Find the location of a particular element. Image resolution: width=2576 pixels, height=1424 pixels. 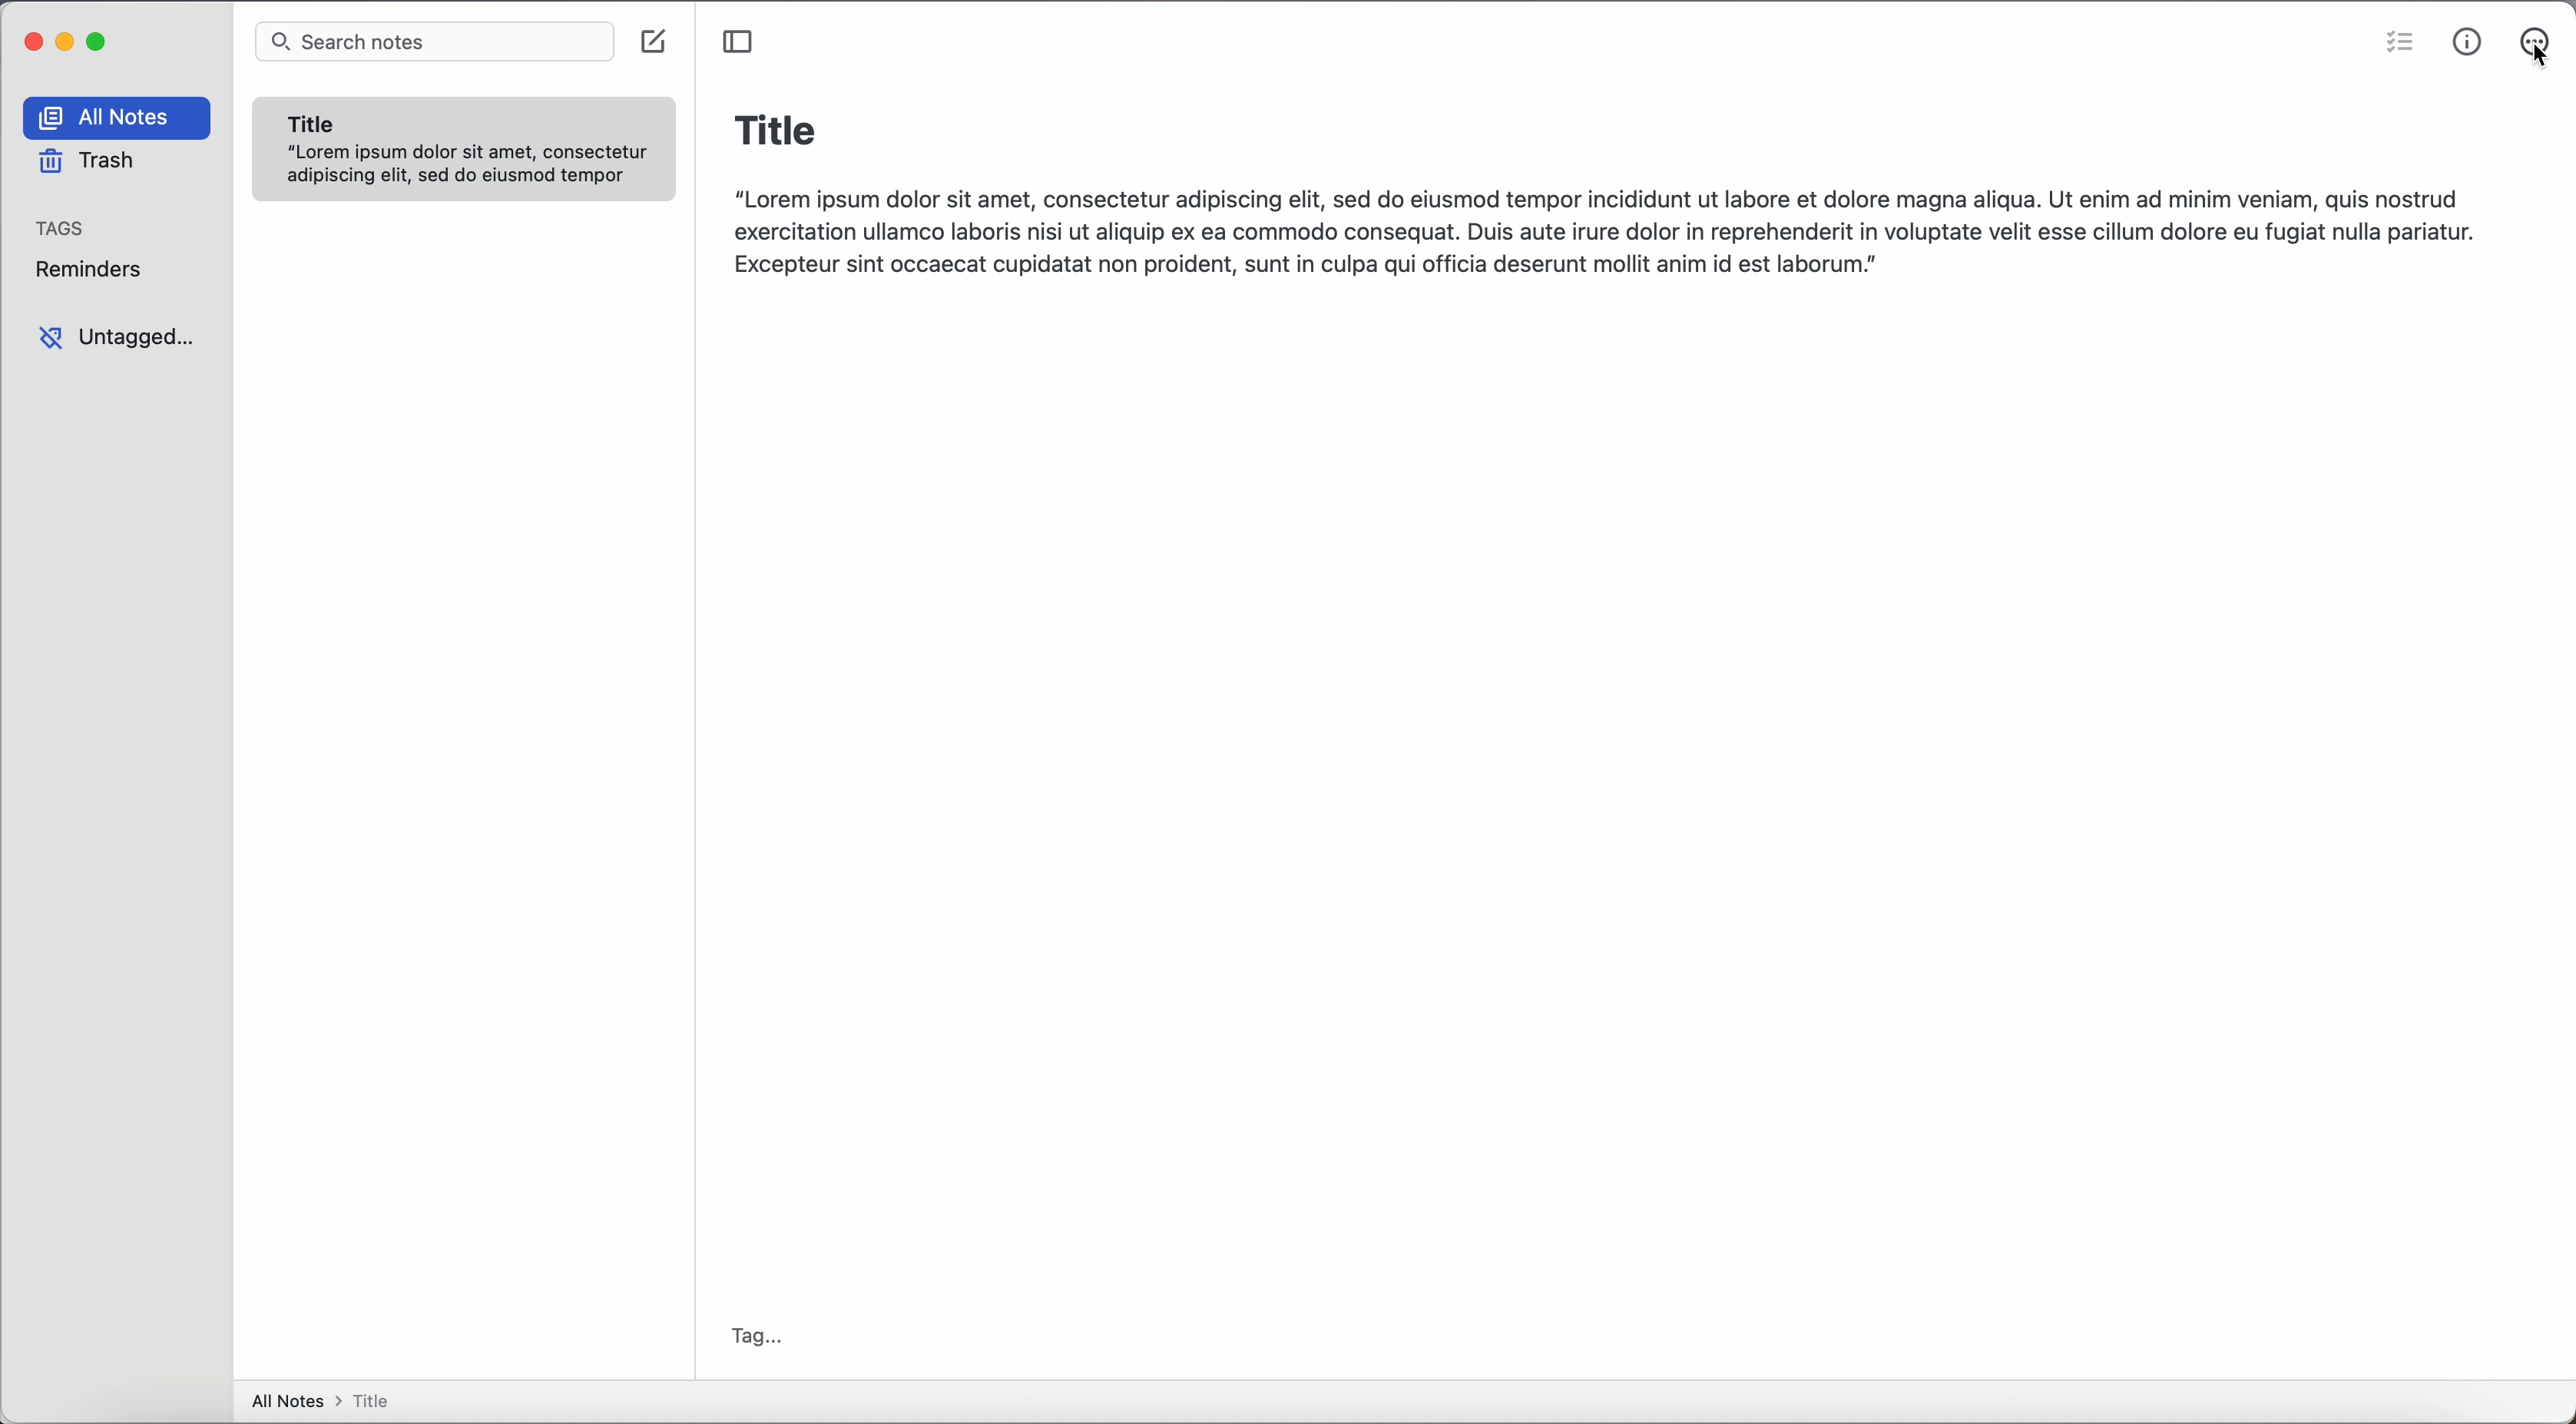

click on more options is located at coordinates (2536, 37).